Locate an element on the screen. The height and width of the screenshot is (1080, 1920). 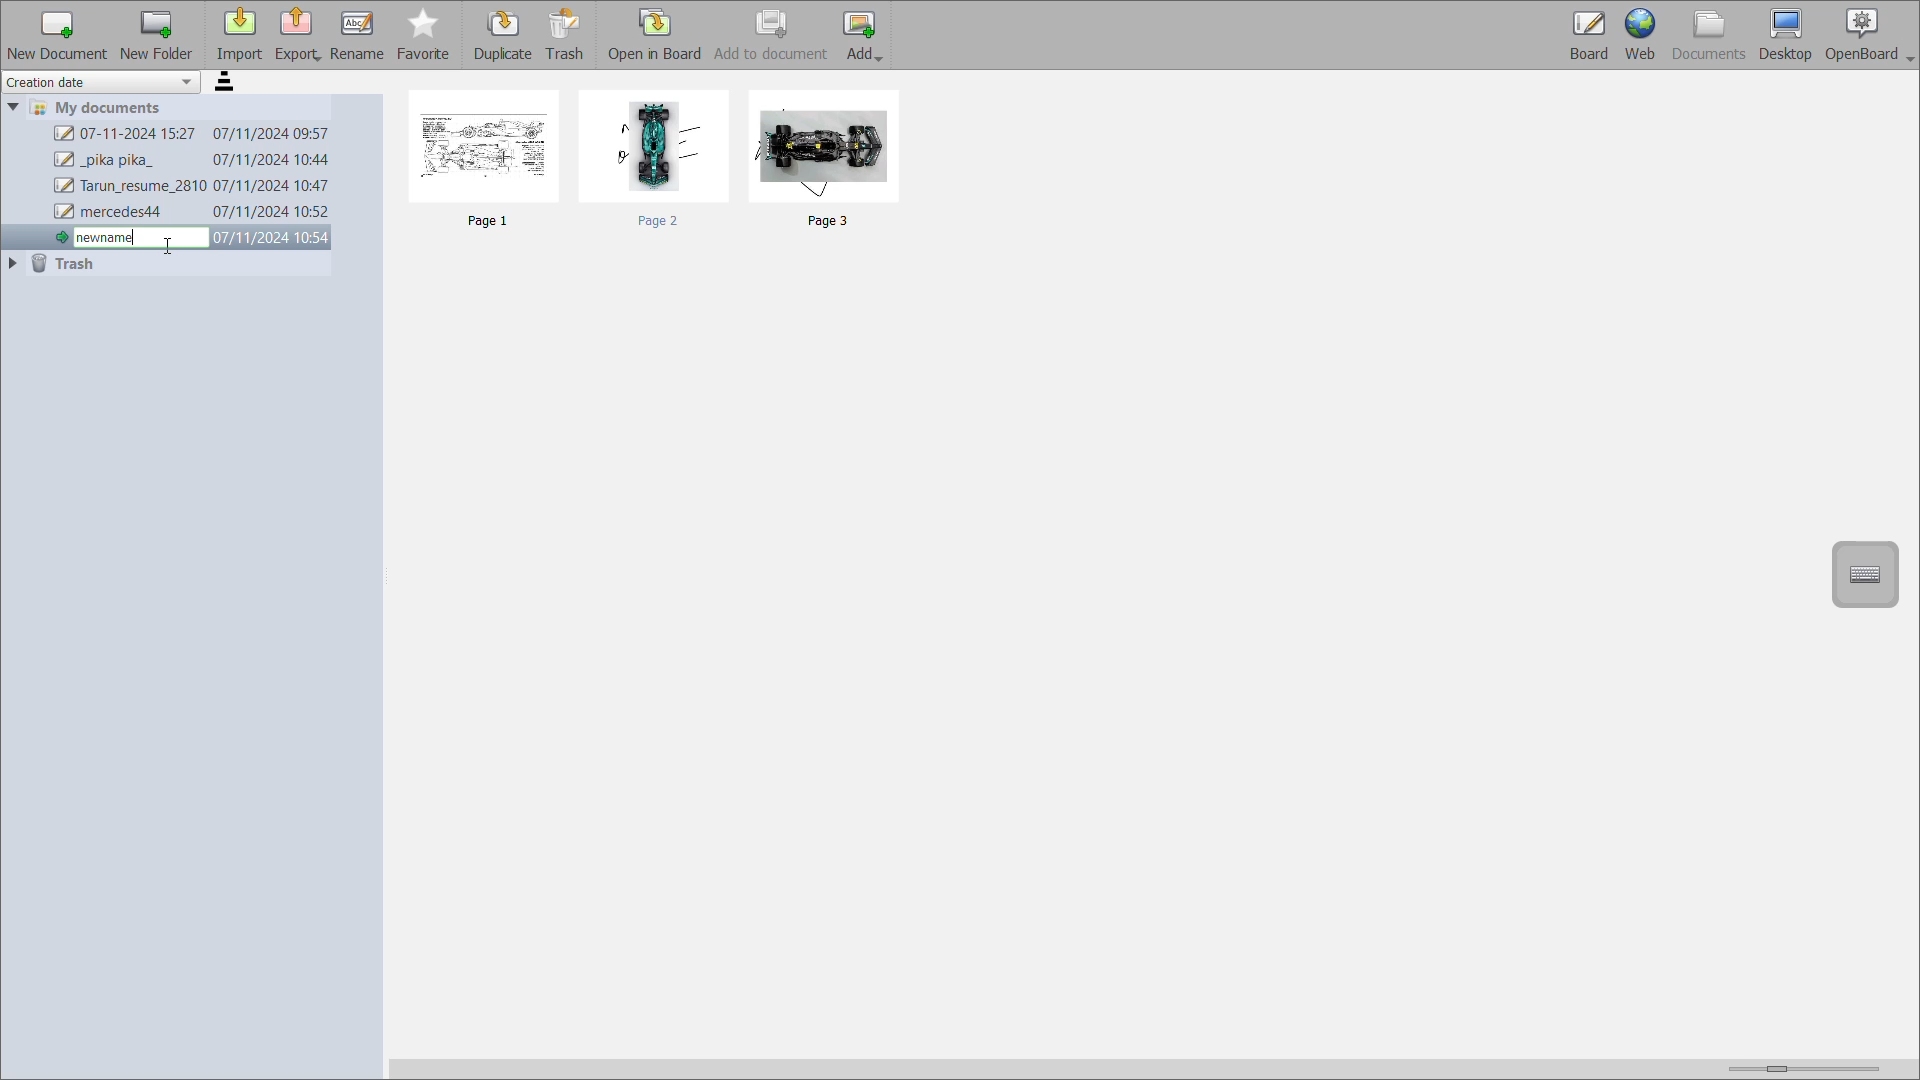
07-11-2024 15:27 07/11/2024 09:57 is located at coordinates (192, 135).